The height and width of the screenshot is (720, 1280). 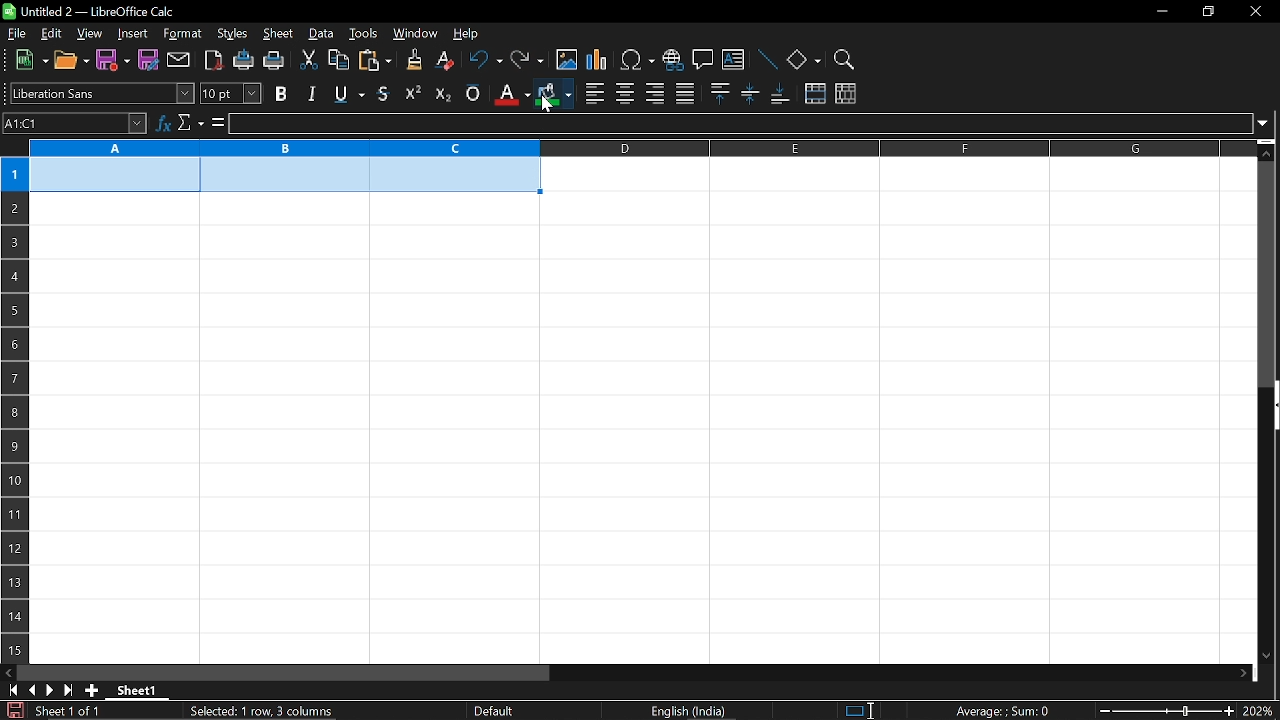 What do you see at coordinates (1245, 672) in the screenshot?
I see `move right` at bounding box center [1245, 672].